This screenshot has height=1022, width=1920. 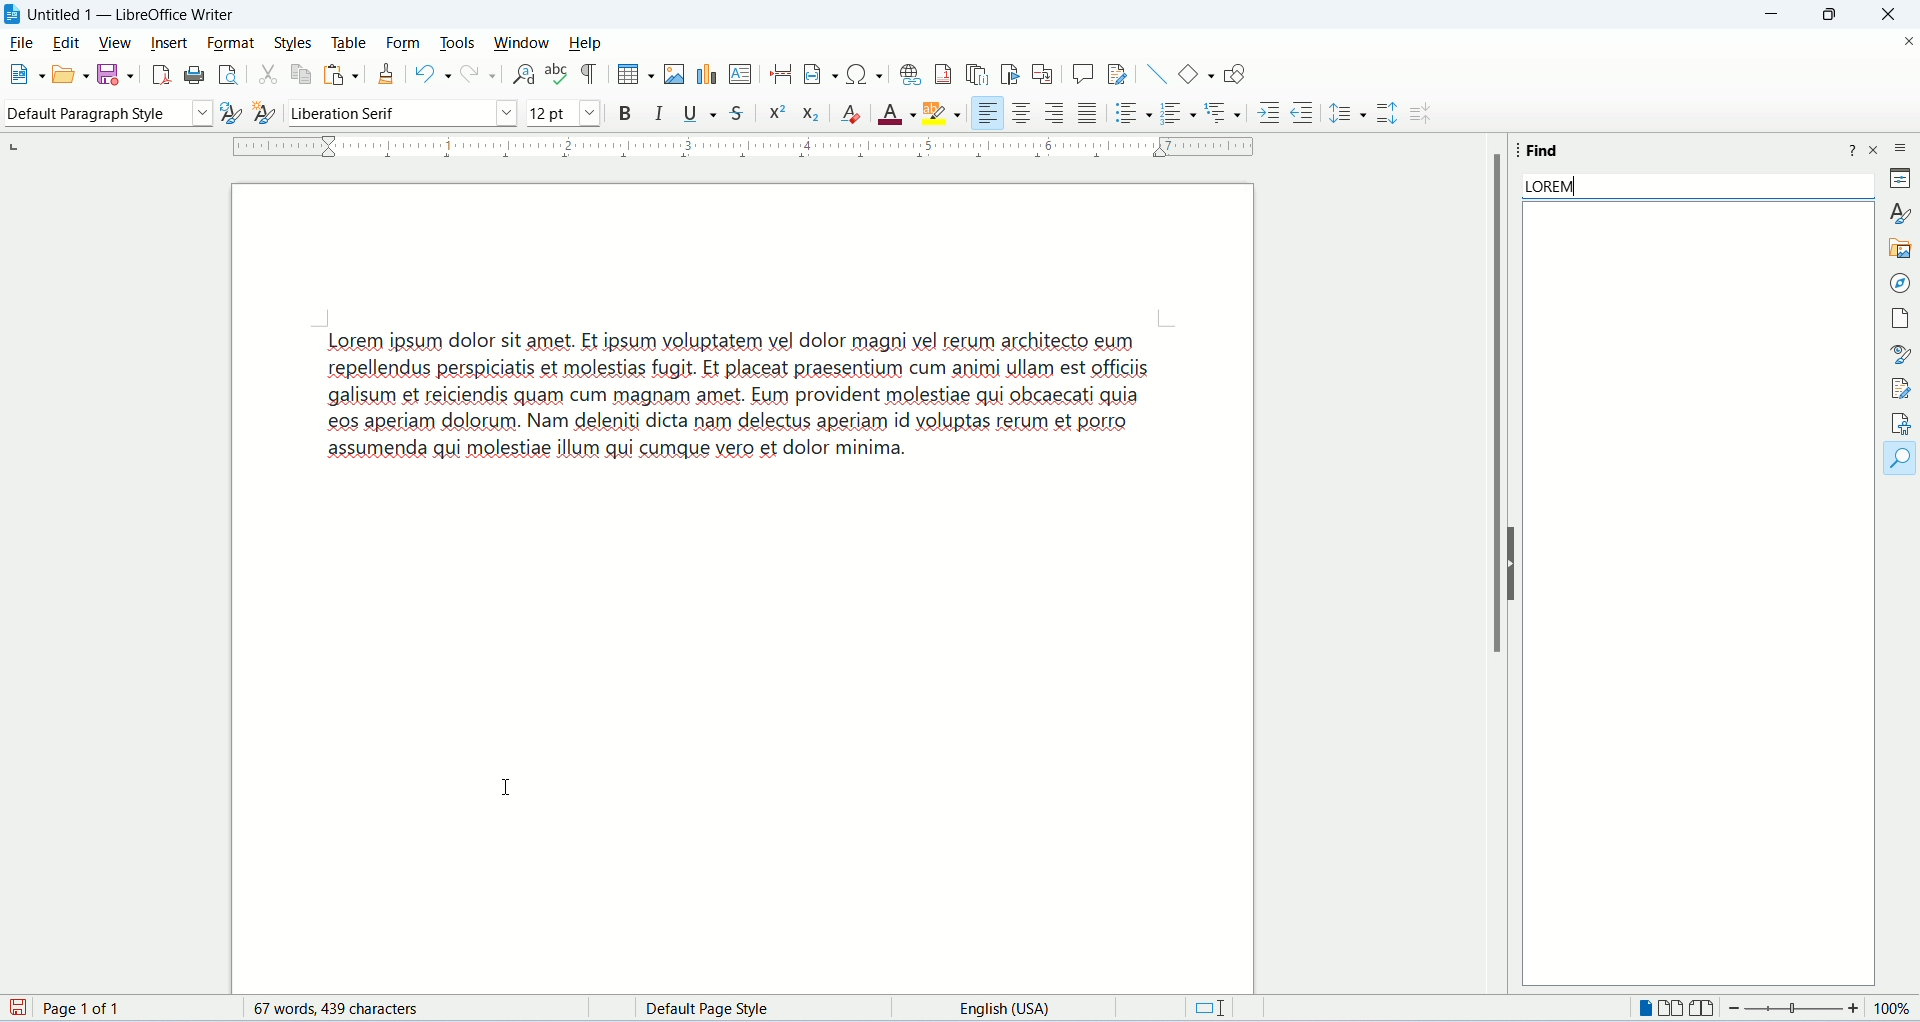 What do you see at coordinates (1009, 76) in the screenshot?
I see `insert bookmark` at bounding box center [1009, 76].